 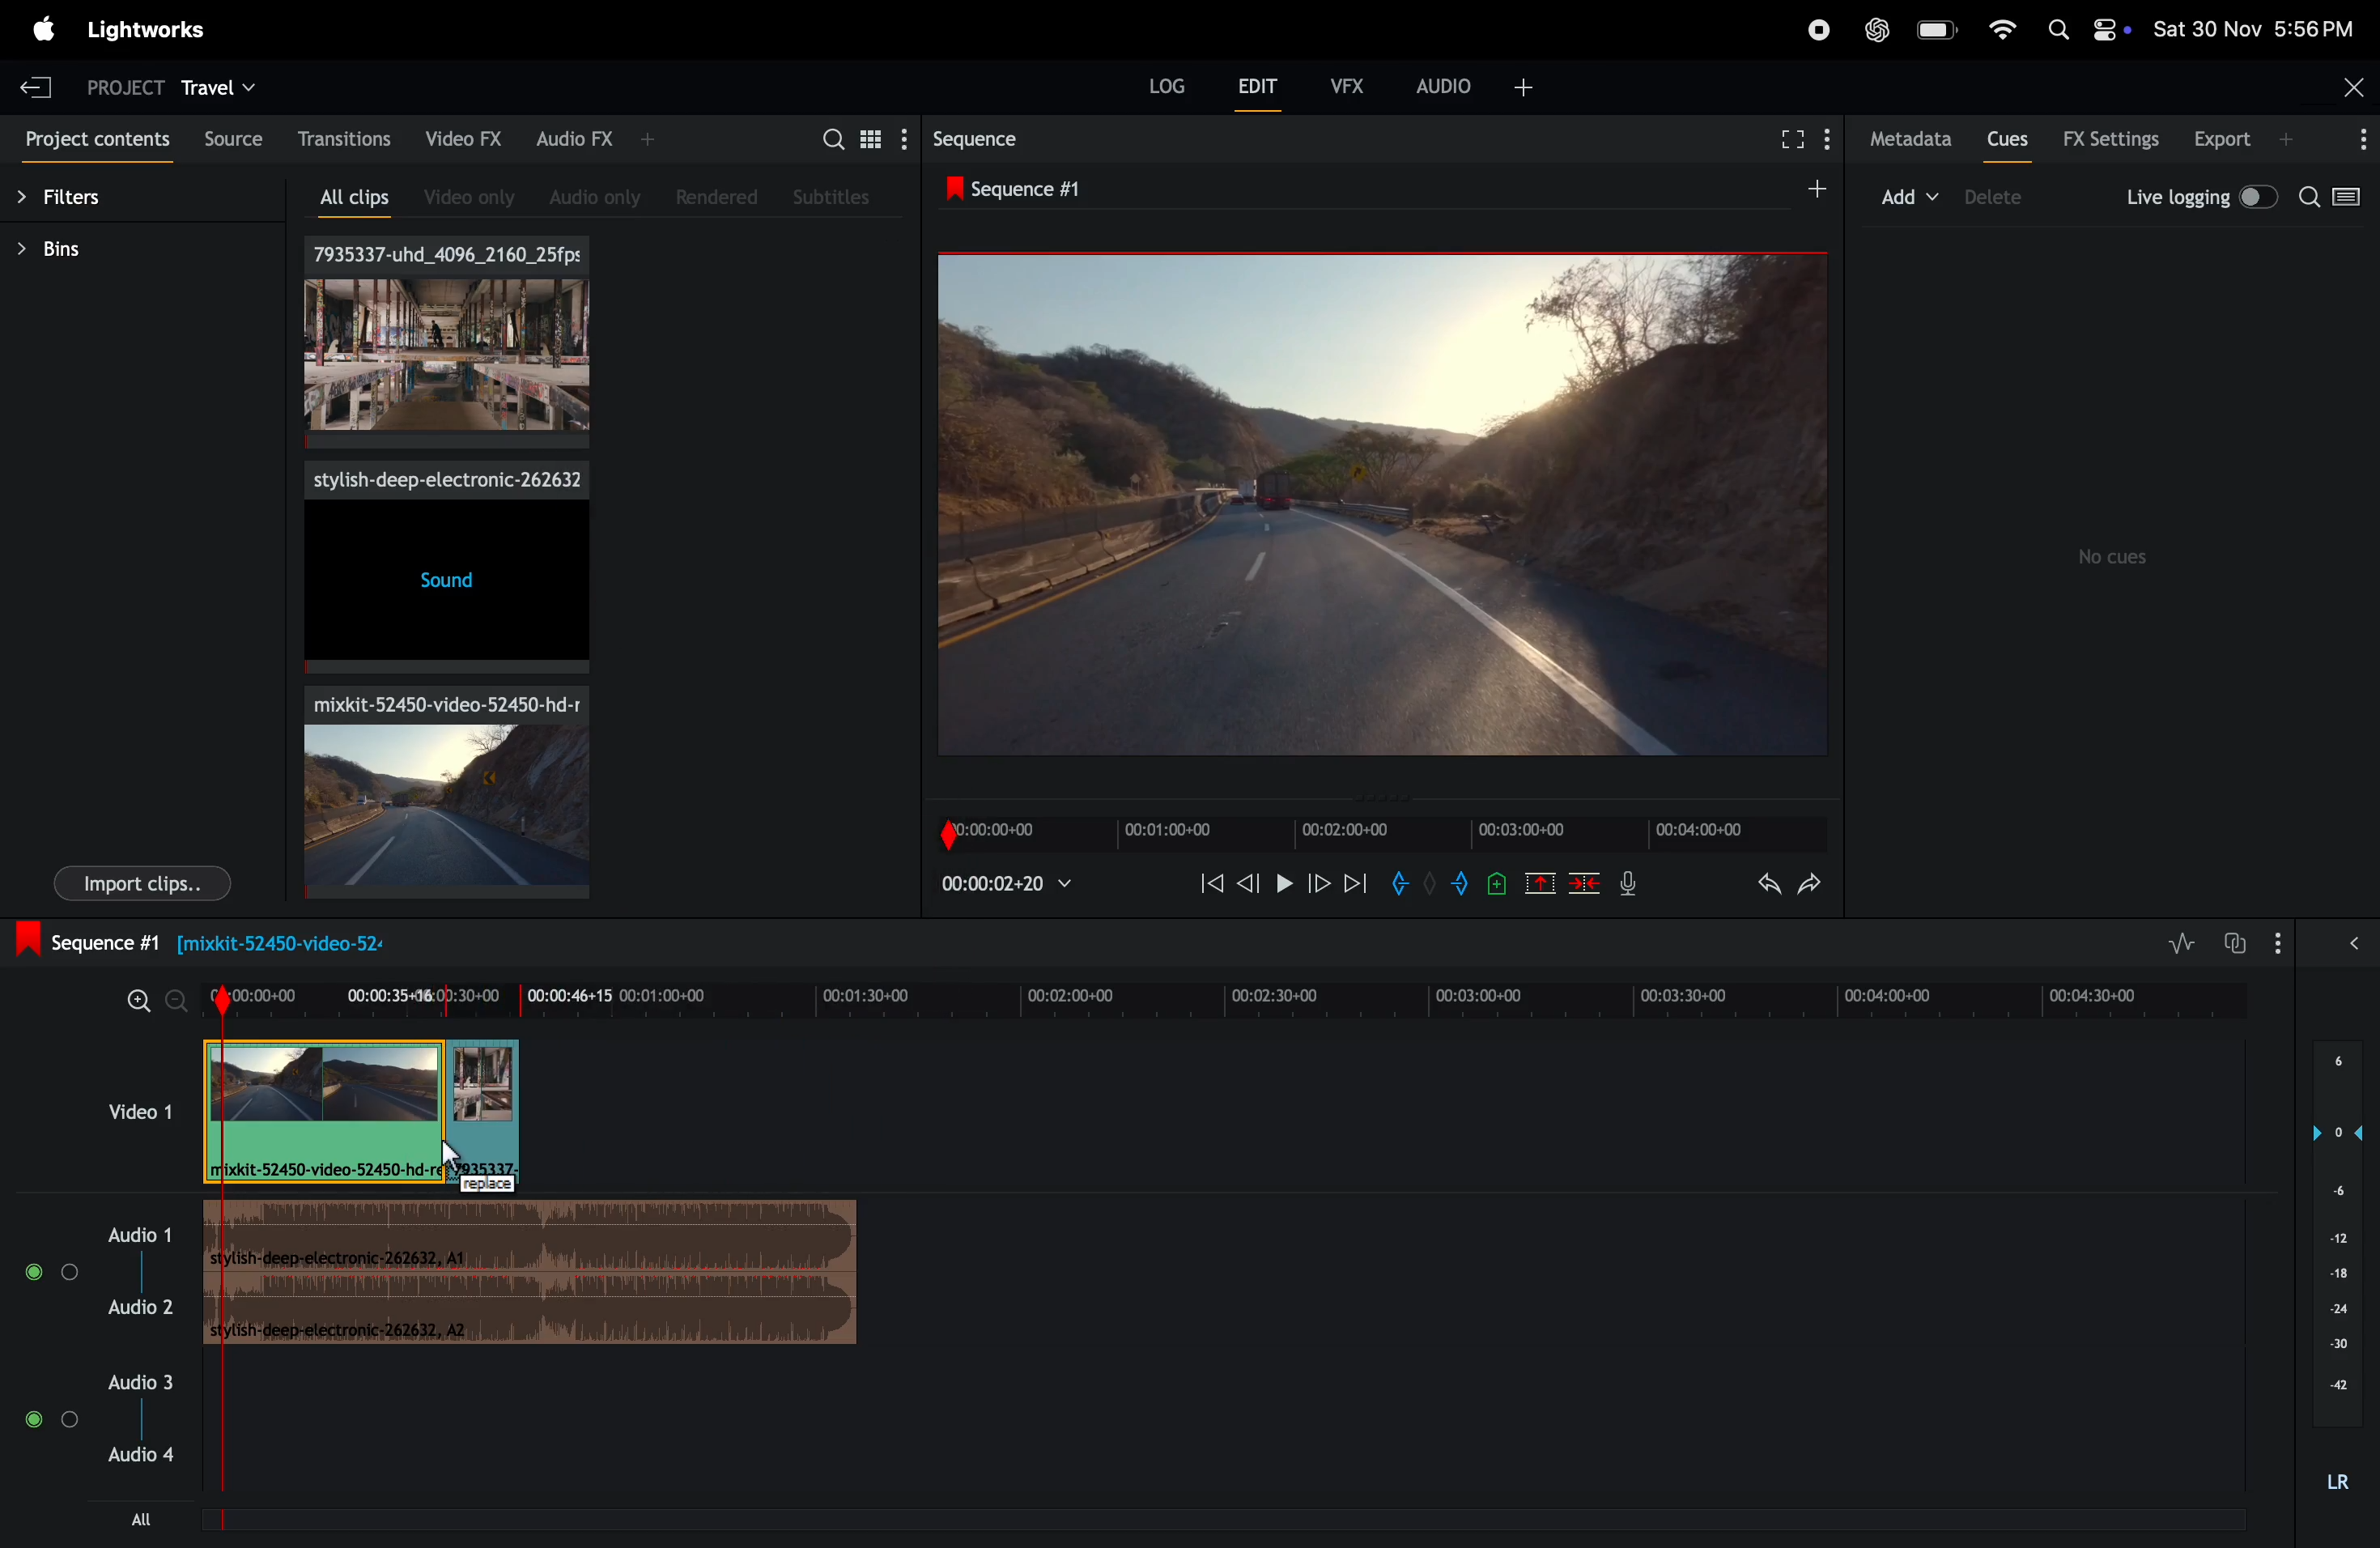 What do you see at coordinates (1907, 195) in the screenshot?
I see `add` at bounding box center [1907, 195].